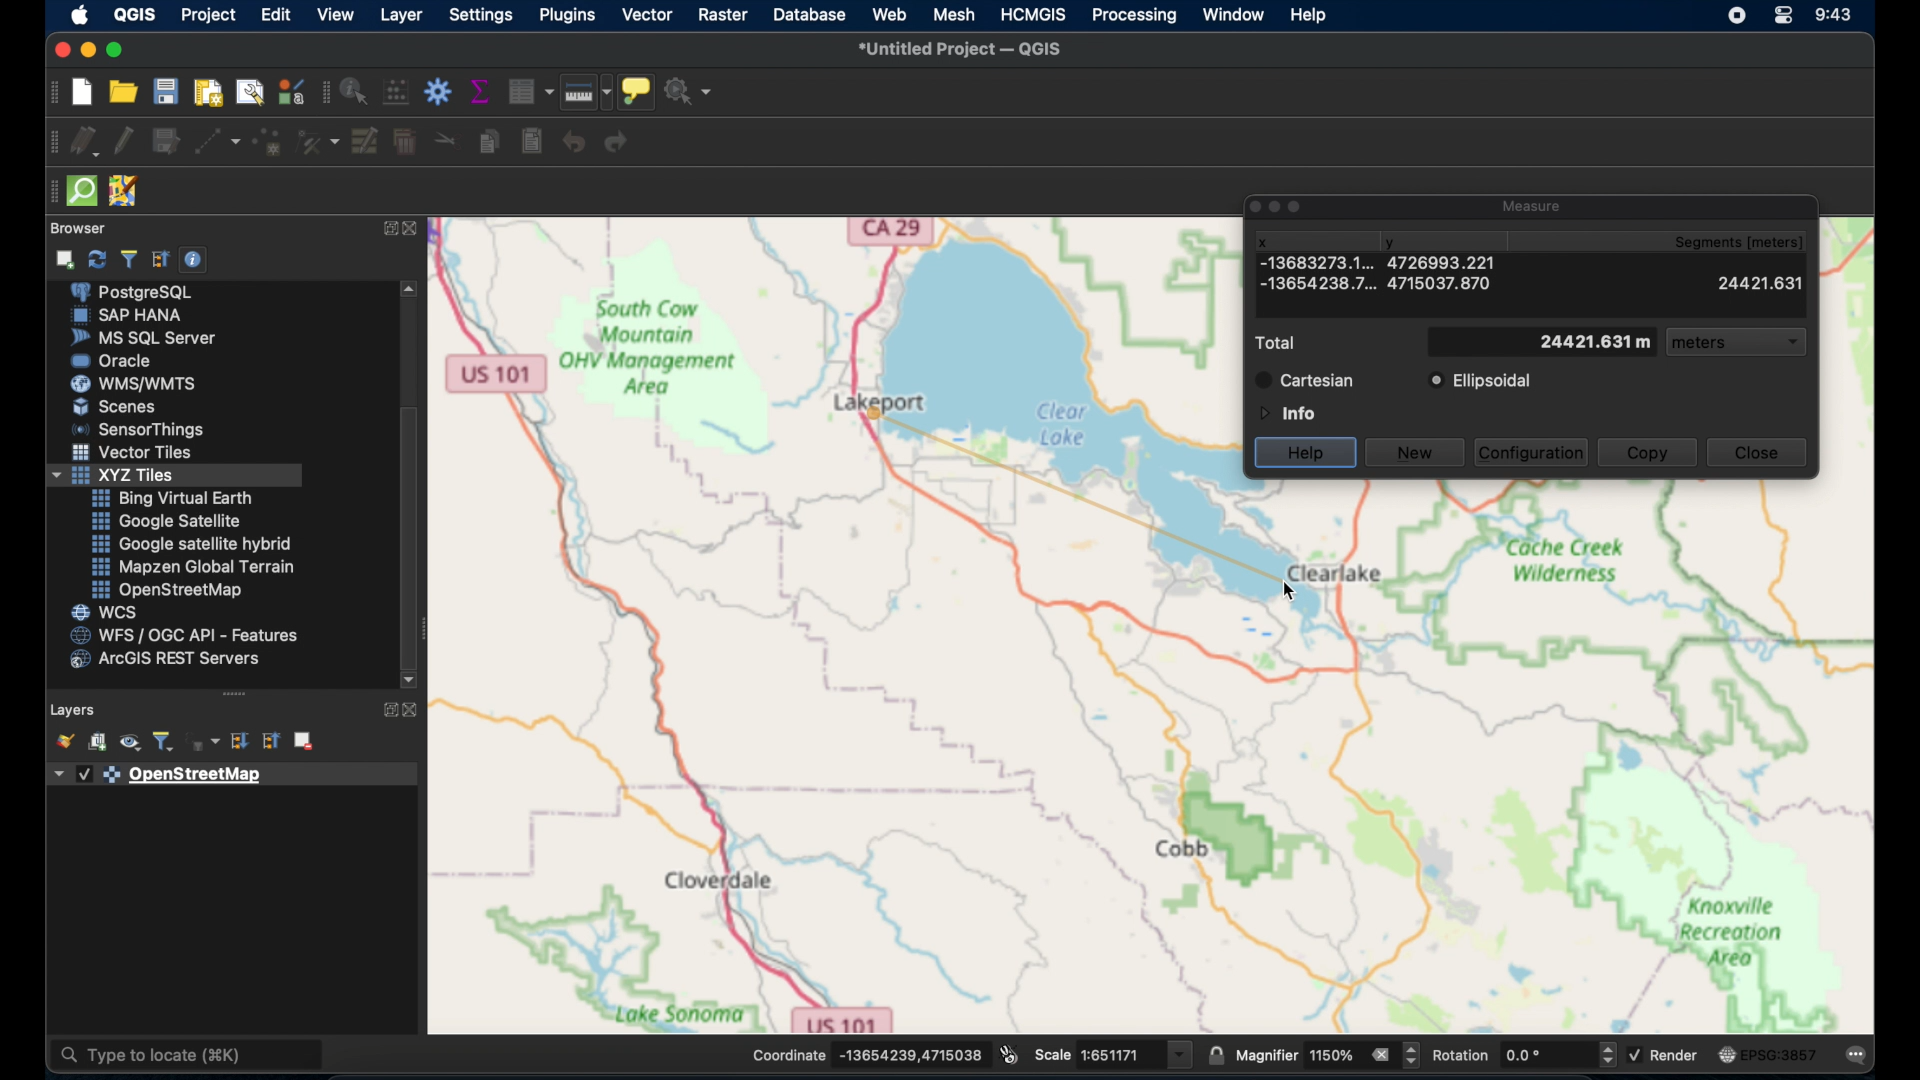 This screenshot has width=1920, height=1080. What do you see at coordinates (106, 612) in the screenshot?
I see `wcs` at bounding box center [106, 612].